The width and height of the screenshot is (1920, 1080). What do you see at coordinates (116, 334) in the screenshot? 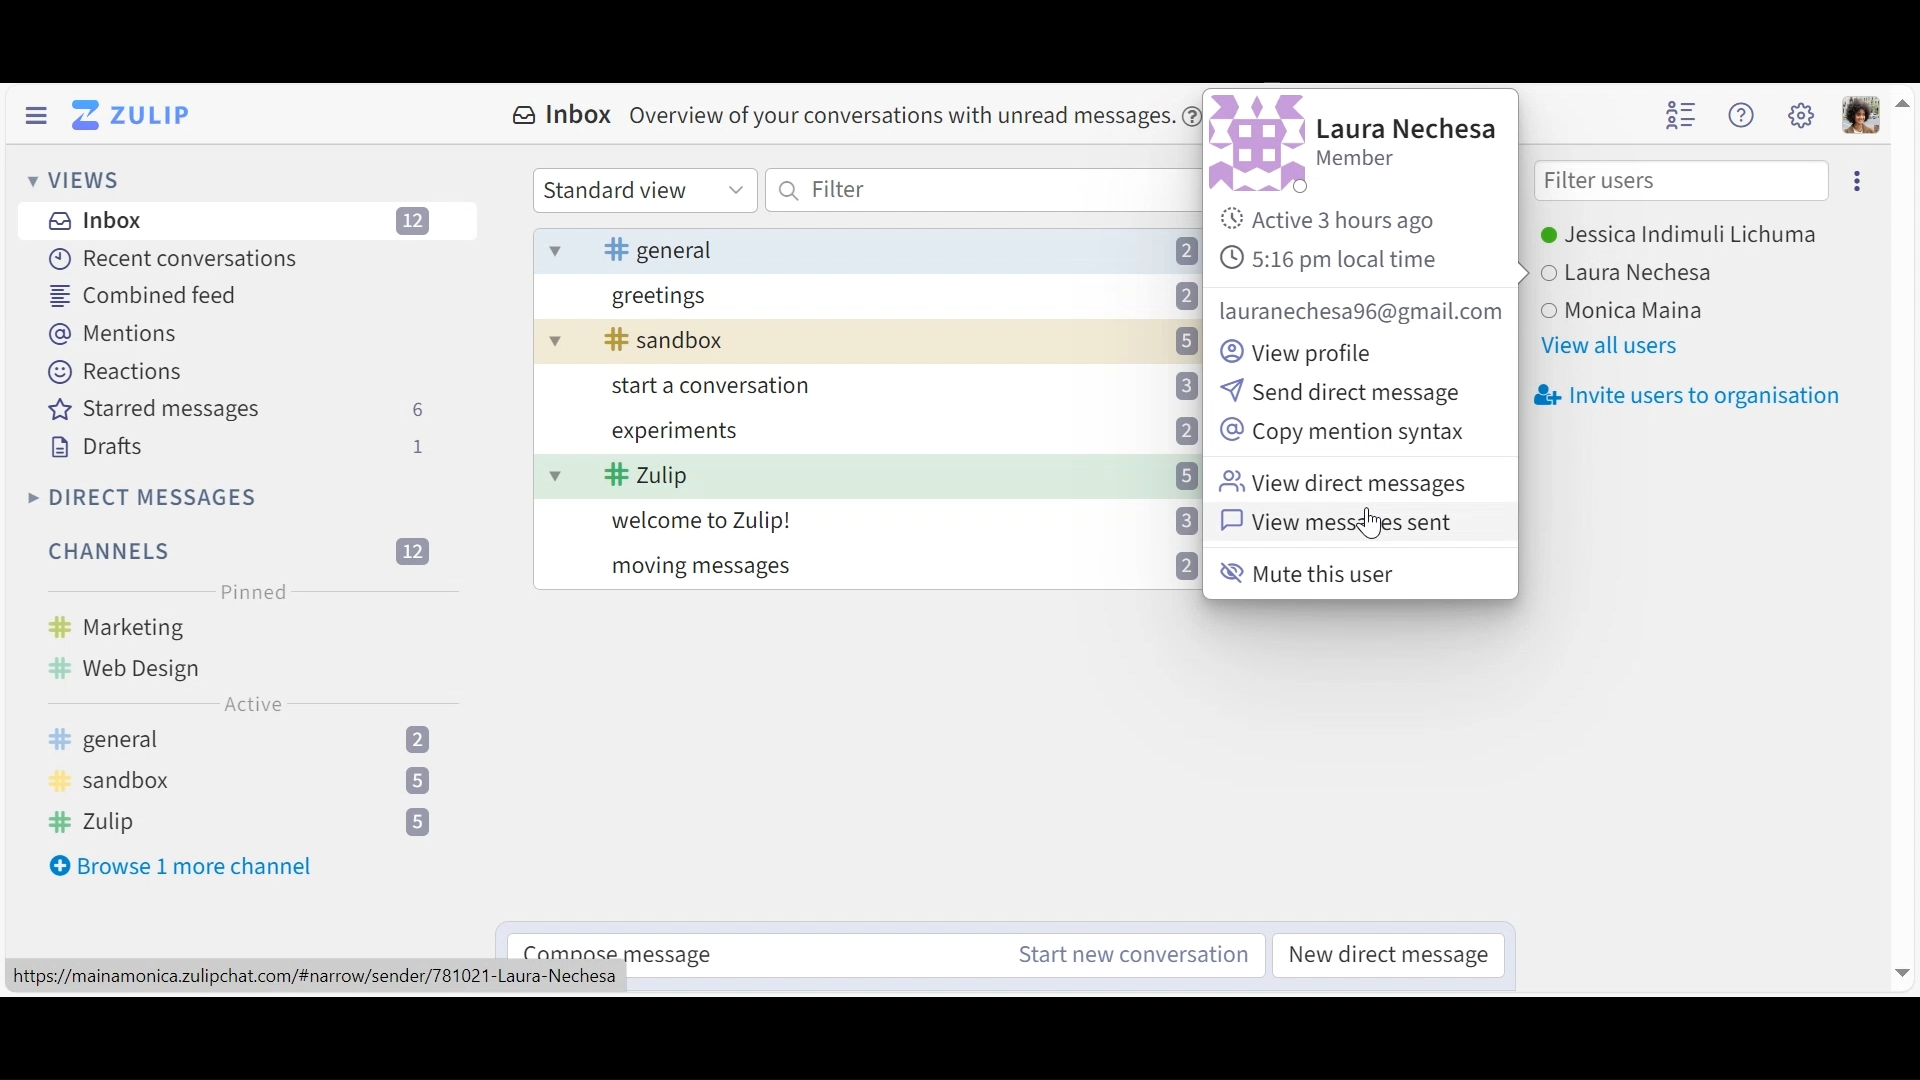
I see `Mentions` at bounding box center [116, 334].